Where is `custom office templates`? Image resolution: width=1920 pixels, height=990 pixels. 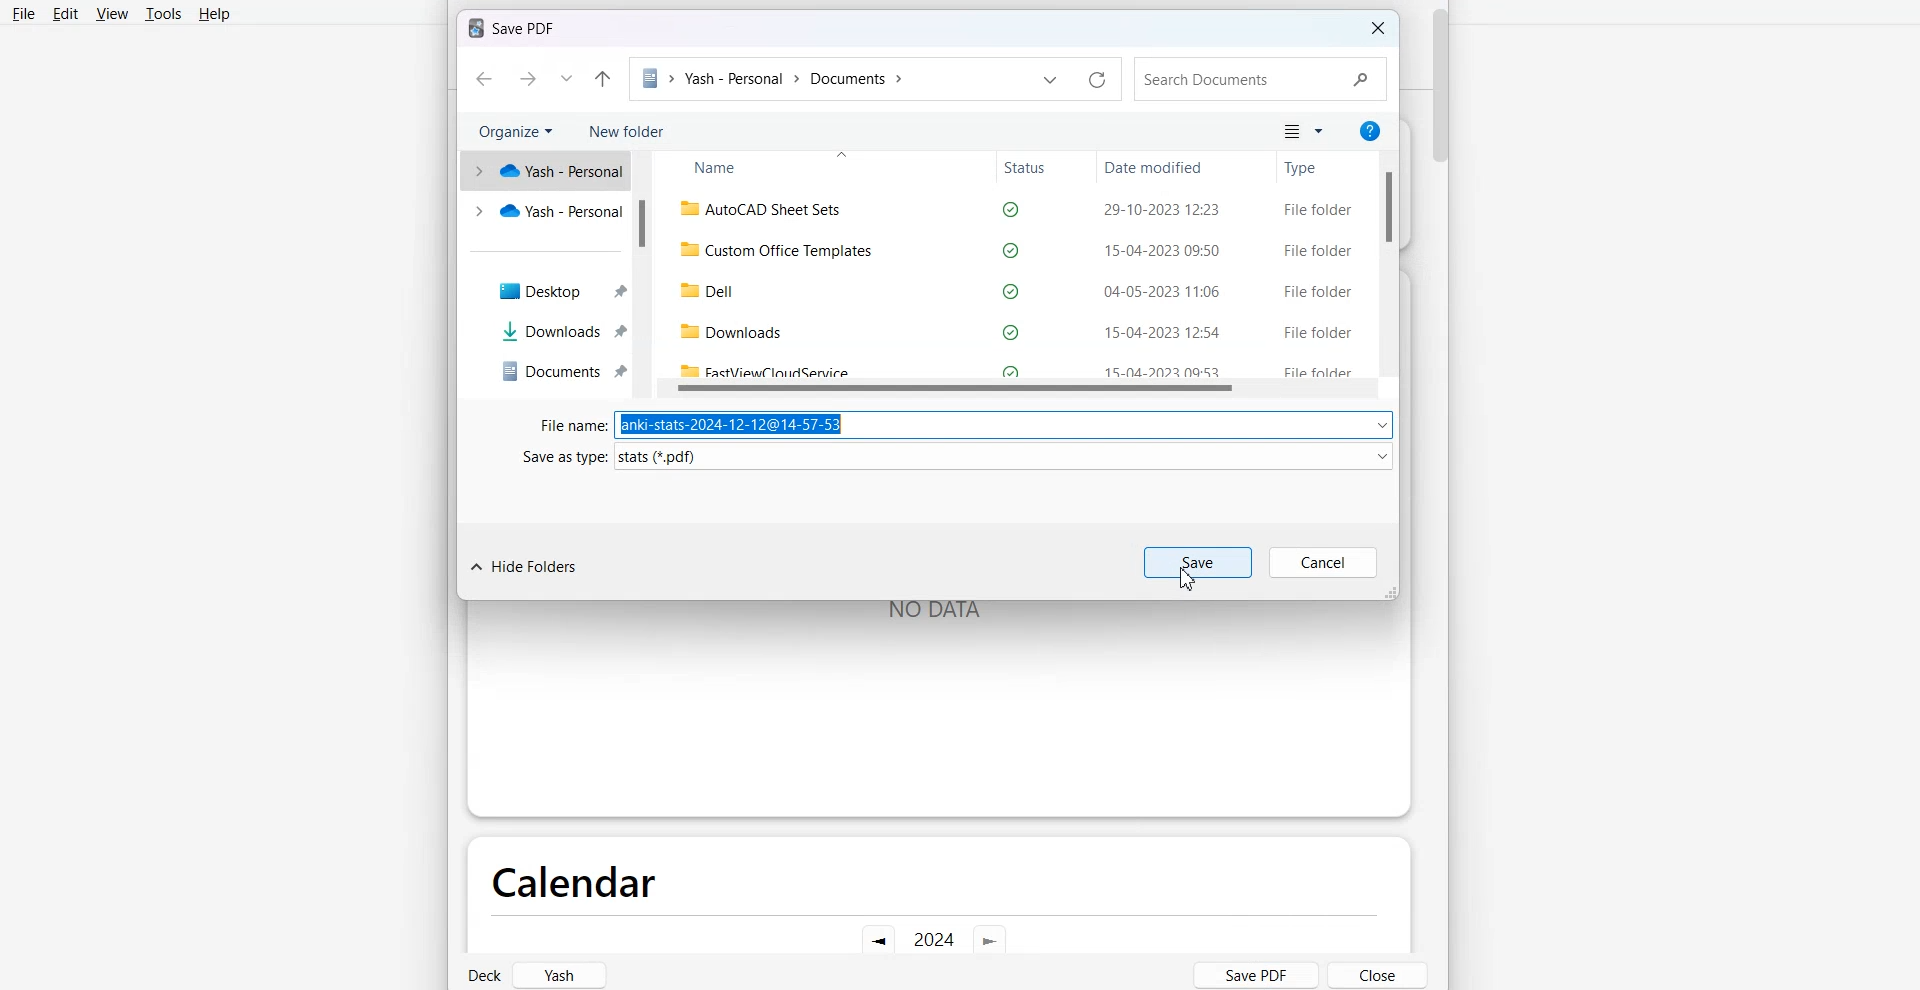
custom office templates is located at coordinates (1013, 247).